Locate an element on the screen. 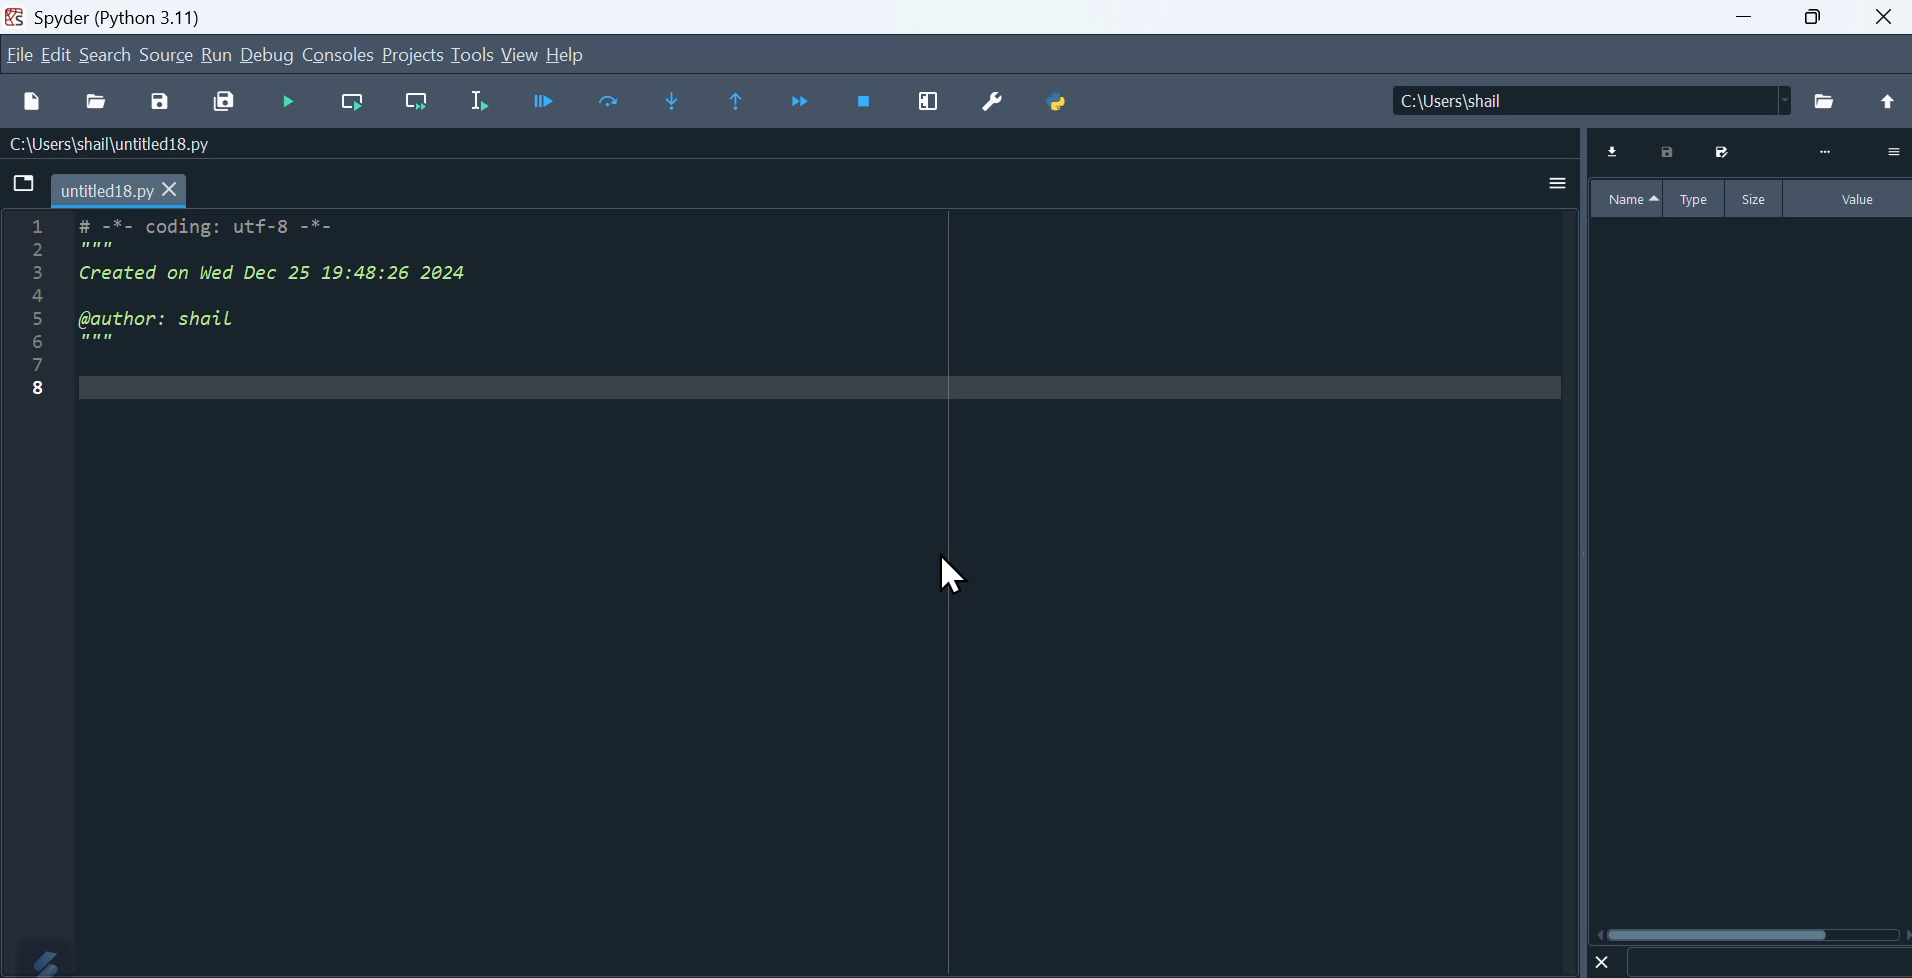 The width and height of the screenshot is (1912, 978). Find next is located at coordinates (668, 100).